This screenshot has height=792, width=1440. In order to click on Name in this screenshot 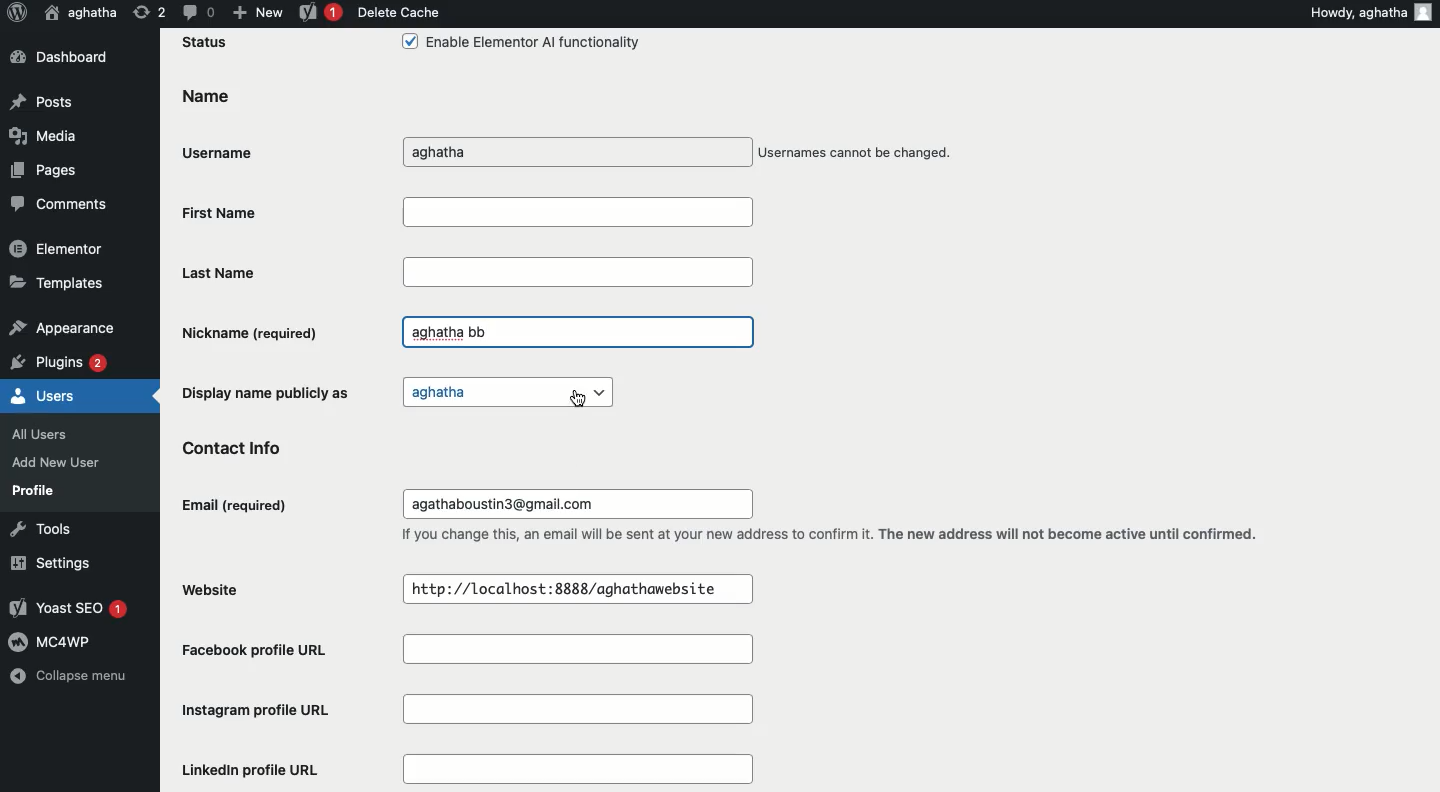, I will do `click(204, 97)`.